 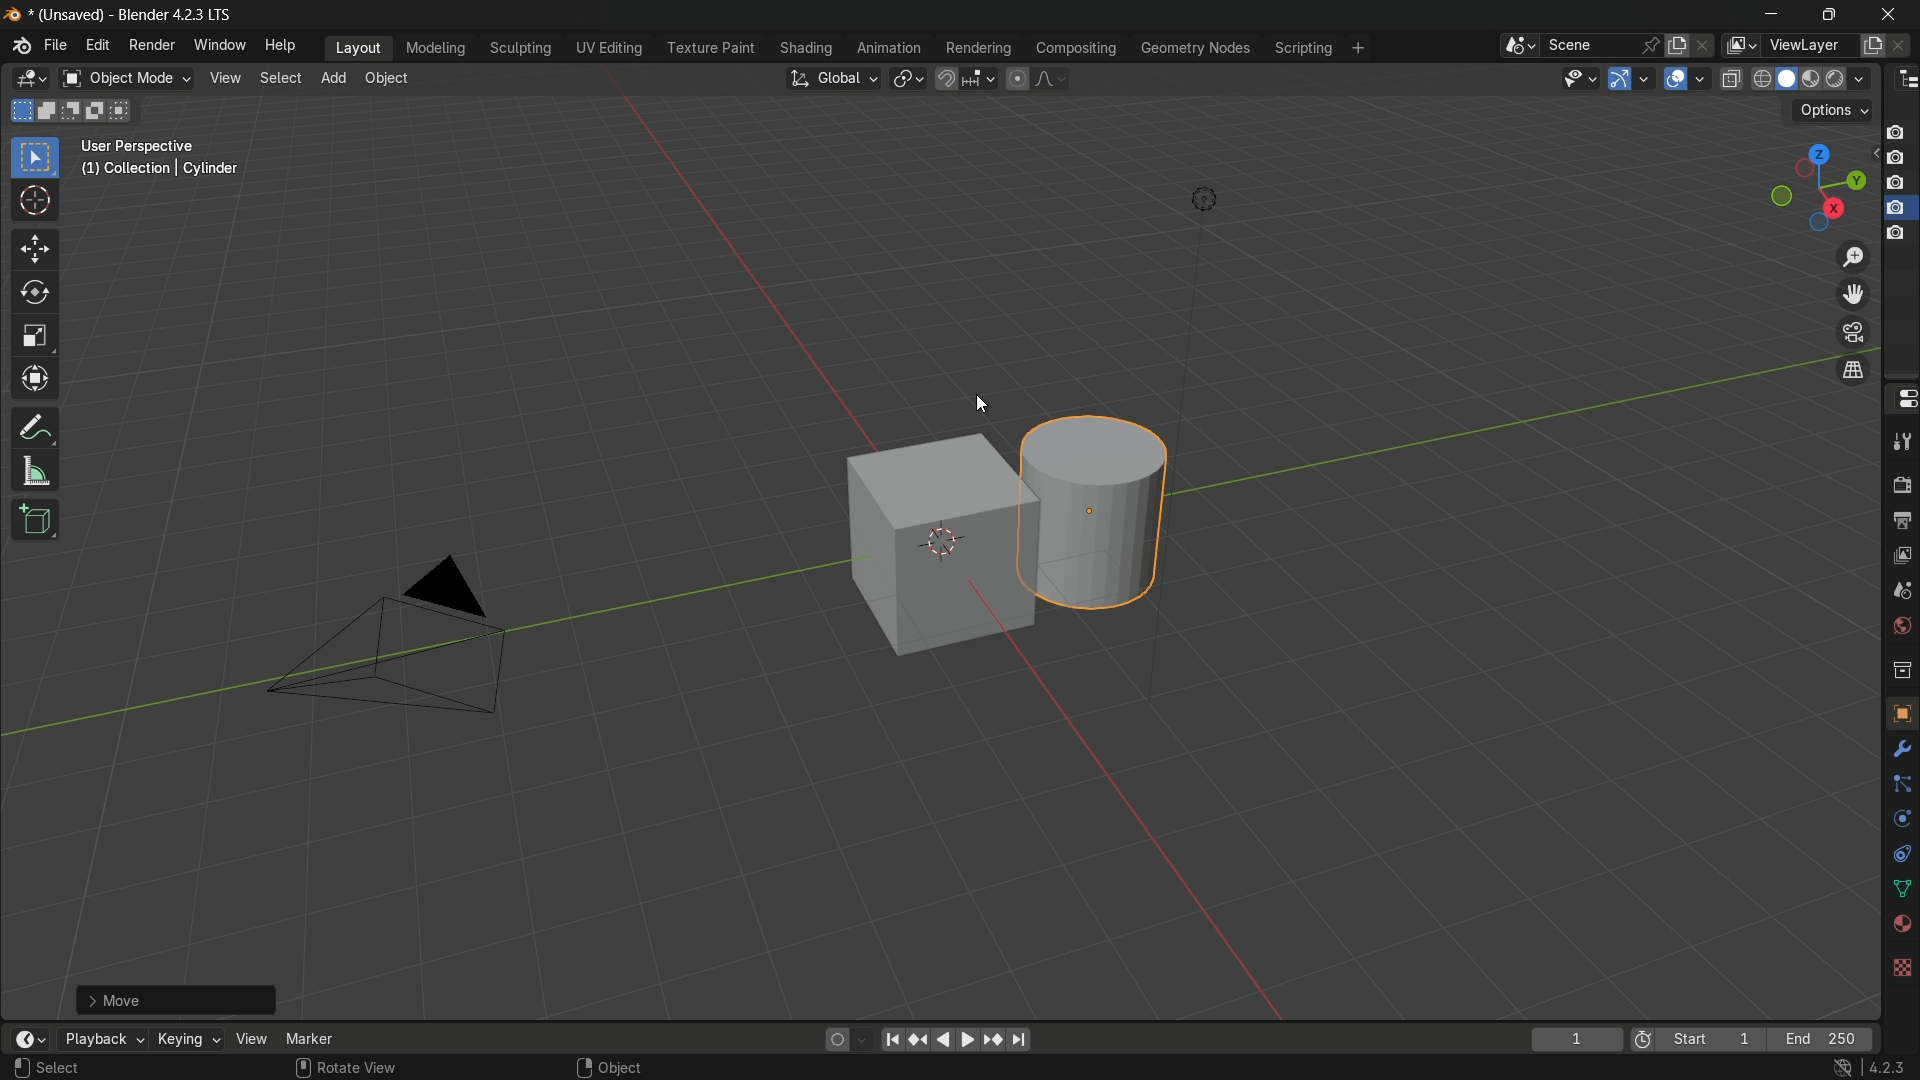 I want to click on move, so click(x=36, y=249).